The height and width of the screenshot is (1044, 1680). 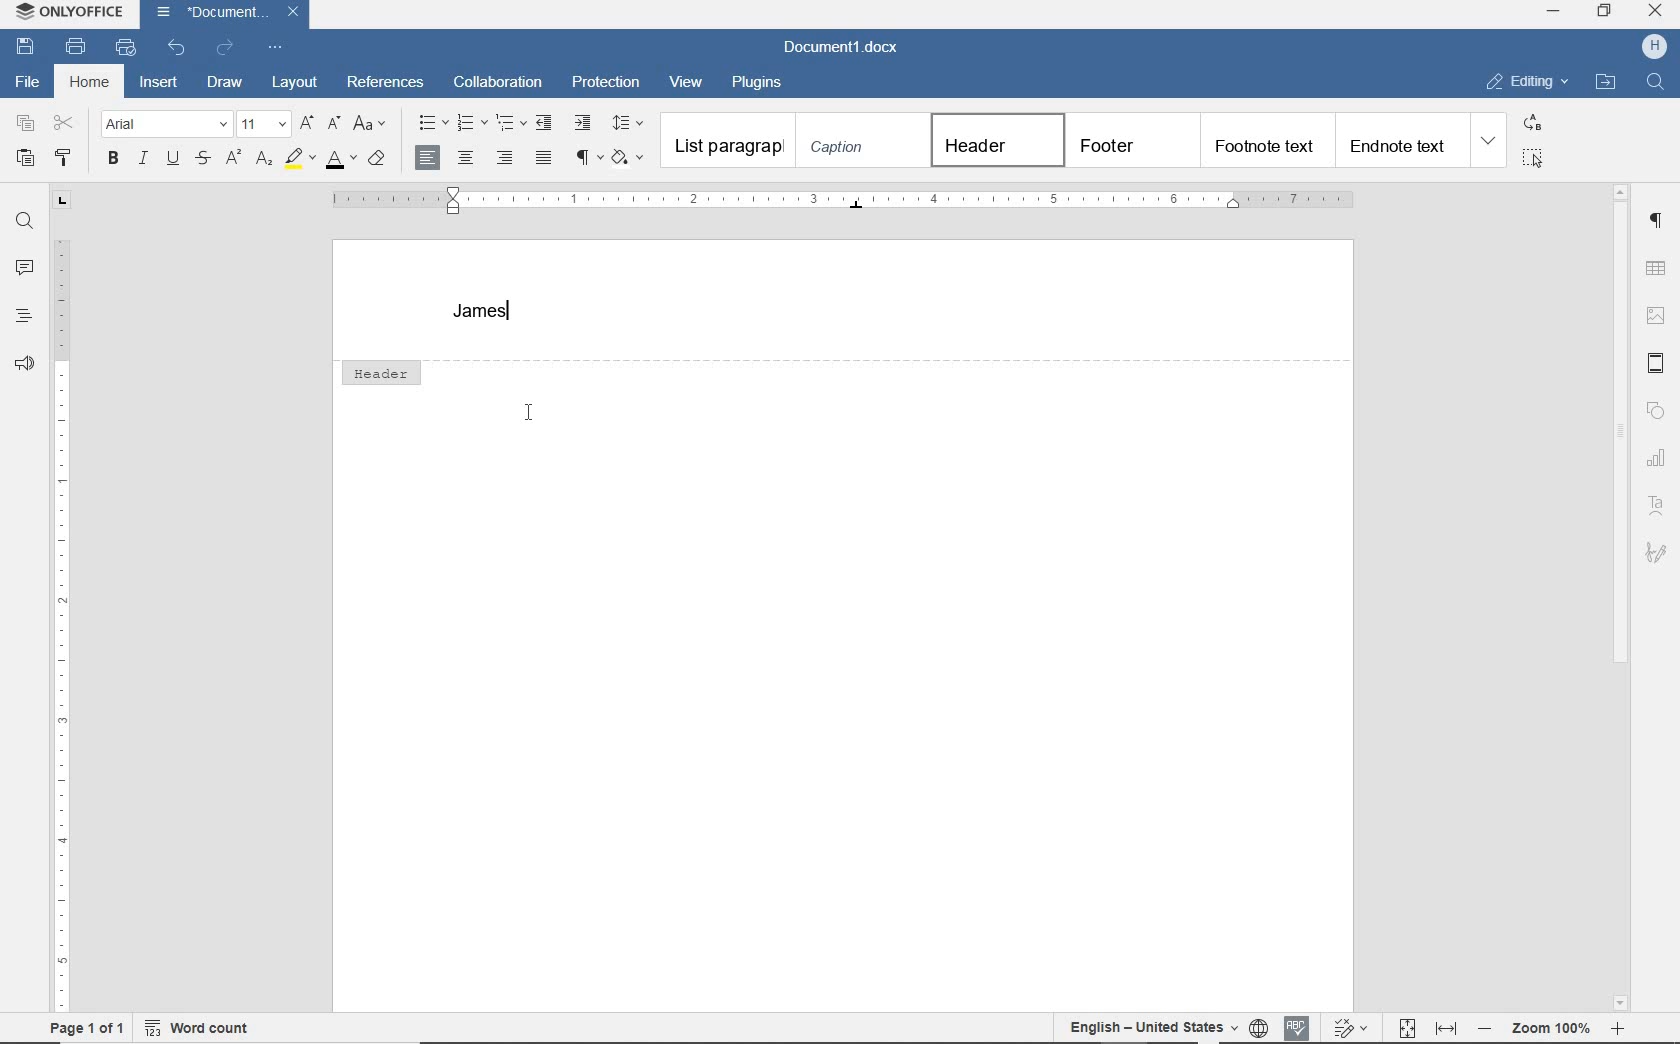 What do you see at coordinates (59, 602) in the screenshot?
I see `ruler` at bounding box center [59, 602].